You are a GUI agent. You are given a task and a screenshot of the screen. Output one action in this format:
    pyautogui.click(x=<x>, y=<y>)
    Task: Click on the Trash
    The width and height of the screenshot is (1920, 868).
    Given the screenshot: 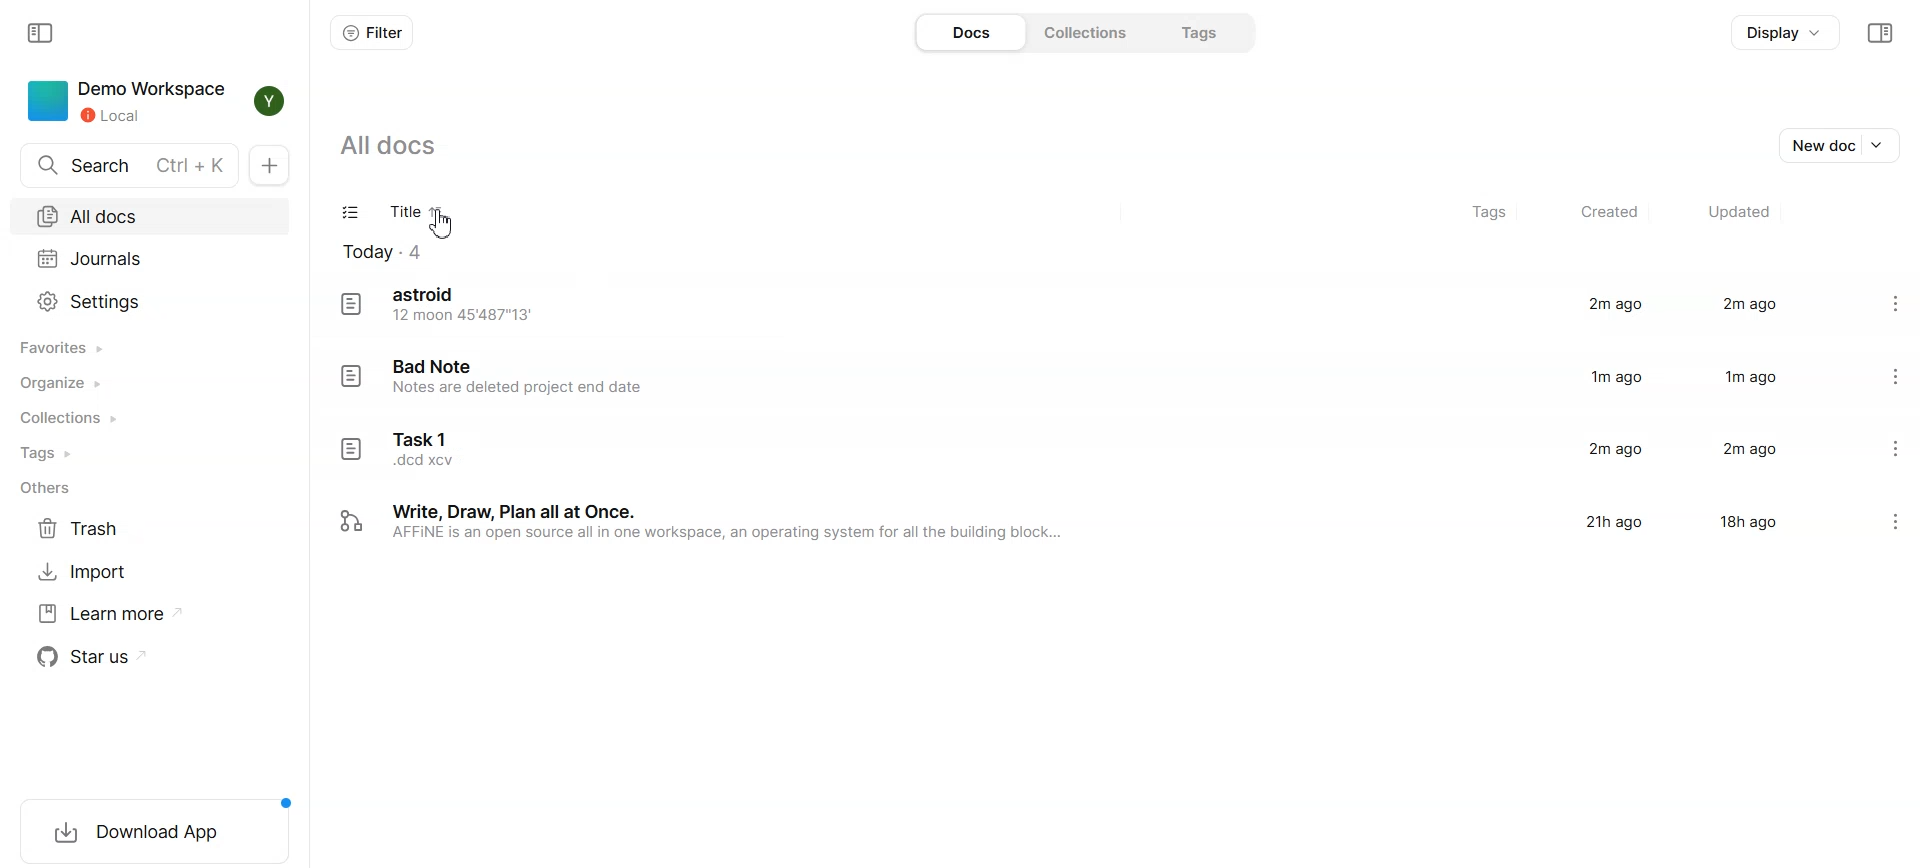 What is the action you would take?
    pyautogui.click(x=83, y=529)
    